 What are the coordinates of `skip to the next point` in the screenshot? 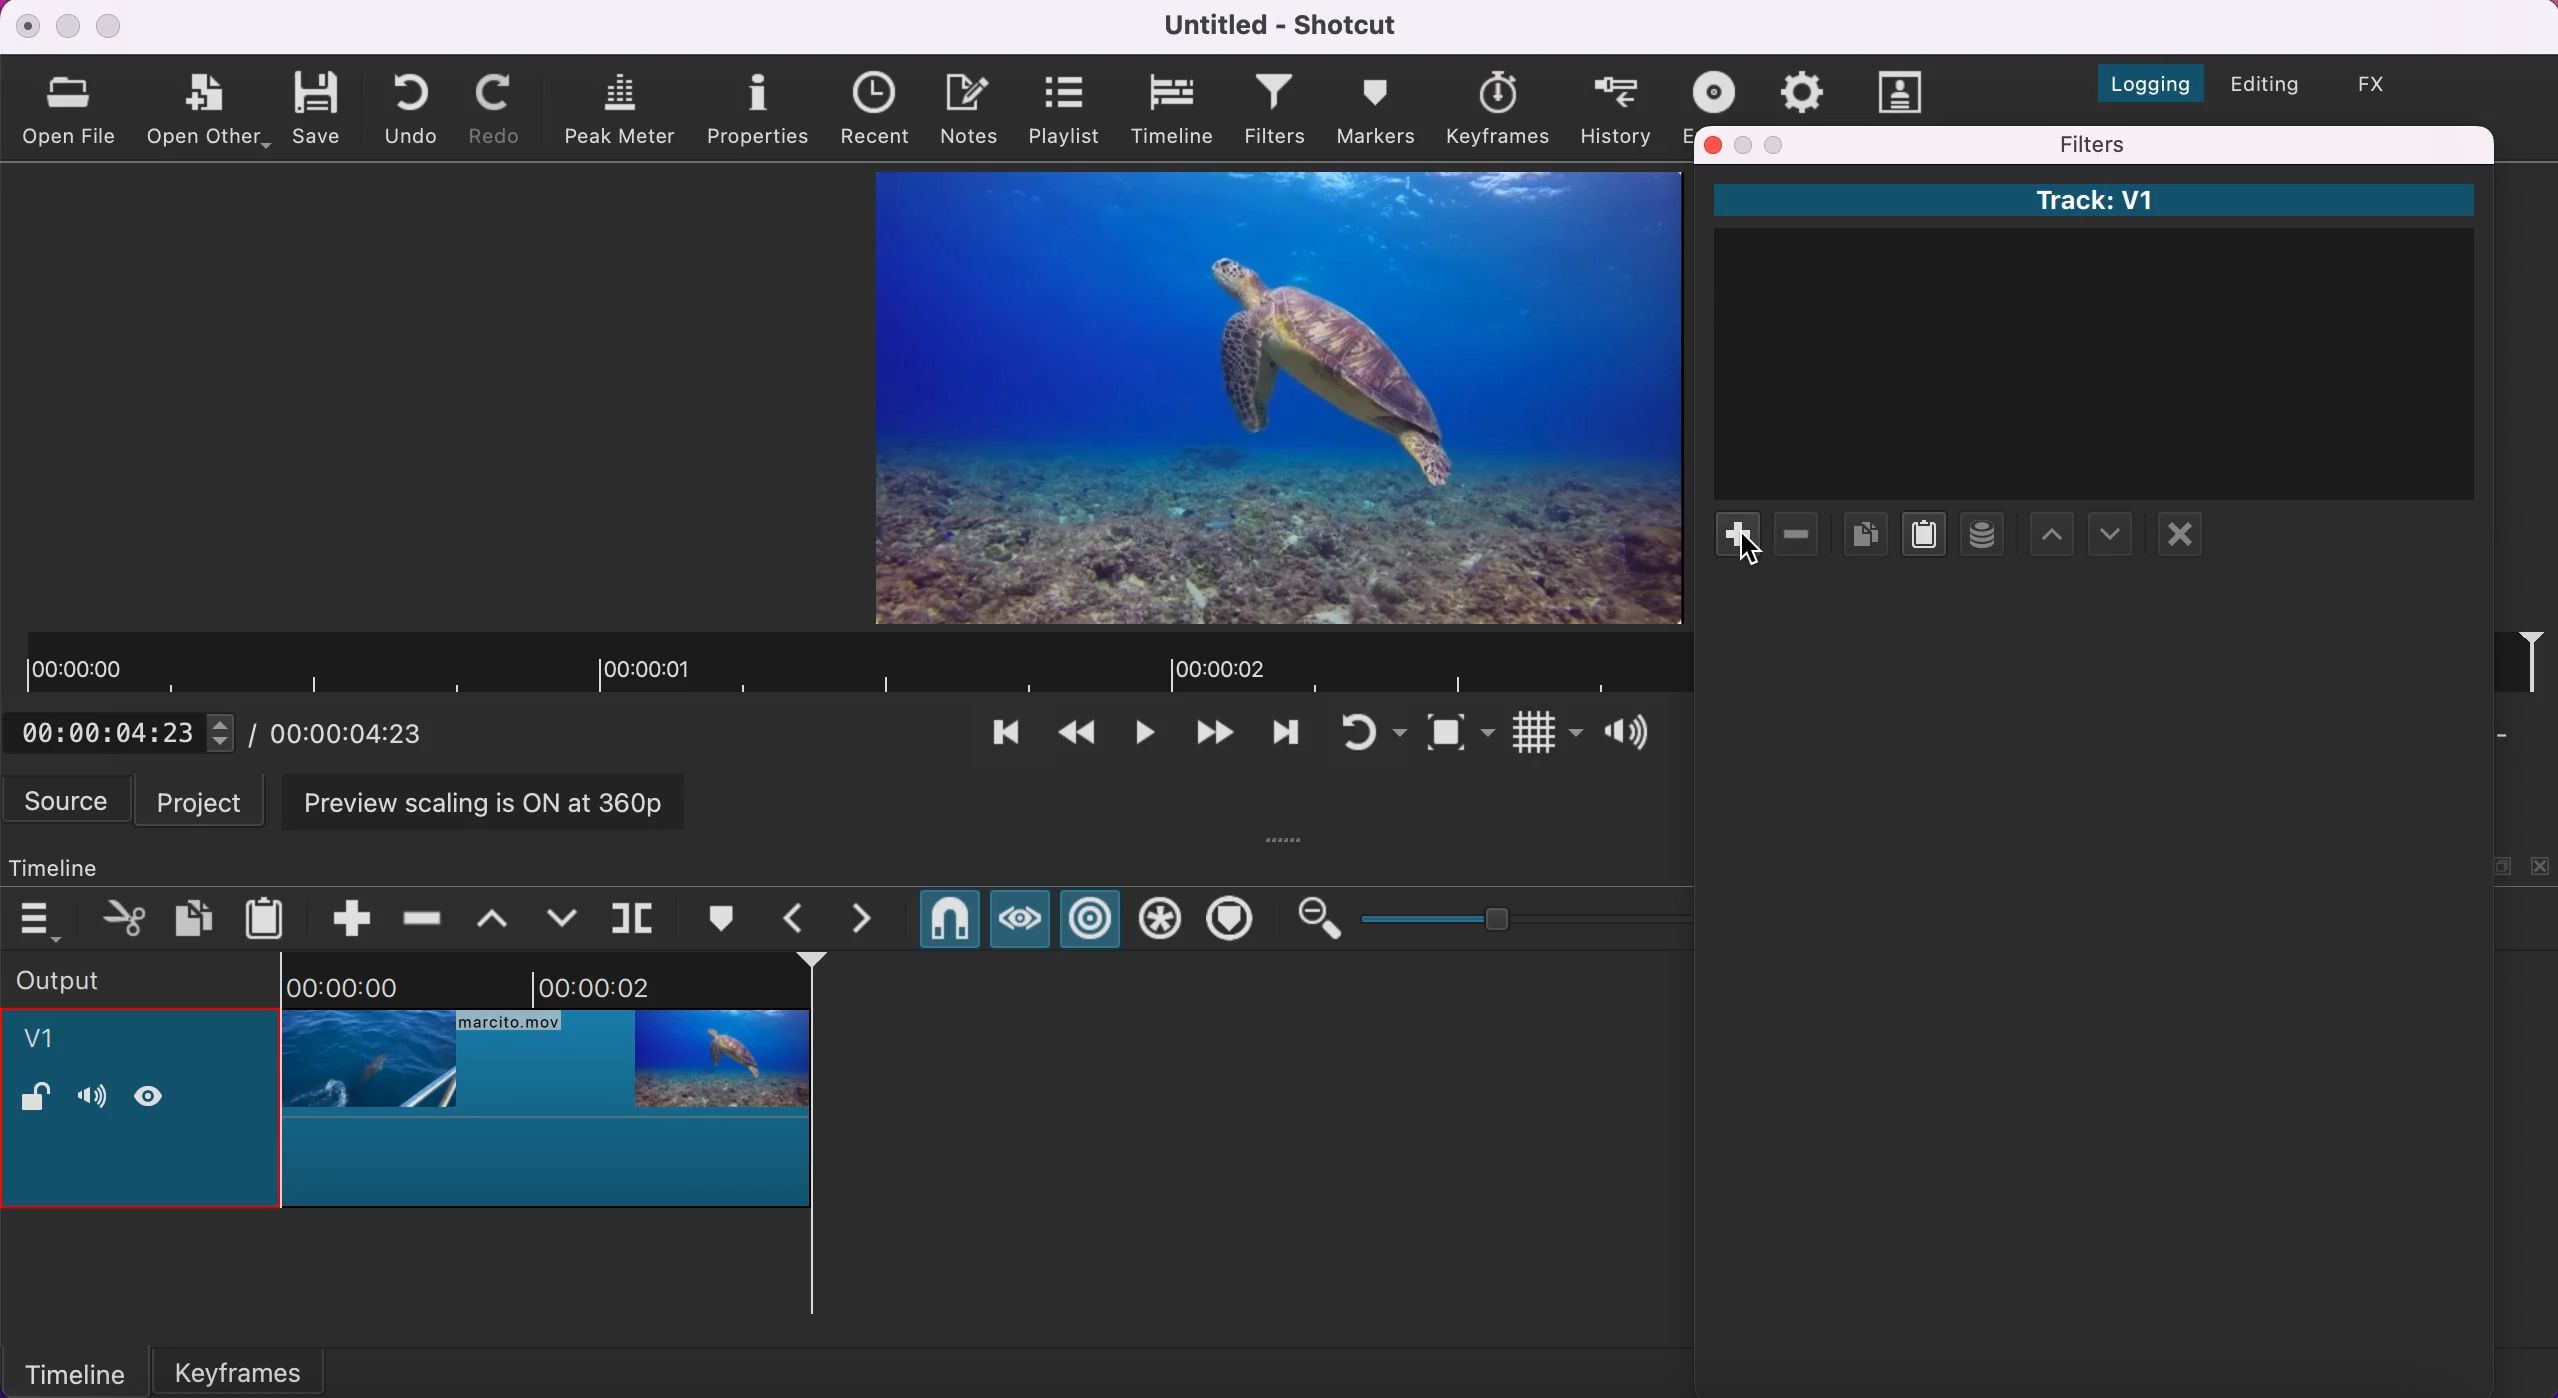 It's located at (1212, 738).